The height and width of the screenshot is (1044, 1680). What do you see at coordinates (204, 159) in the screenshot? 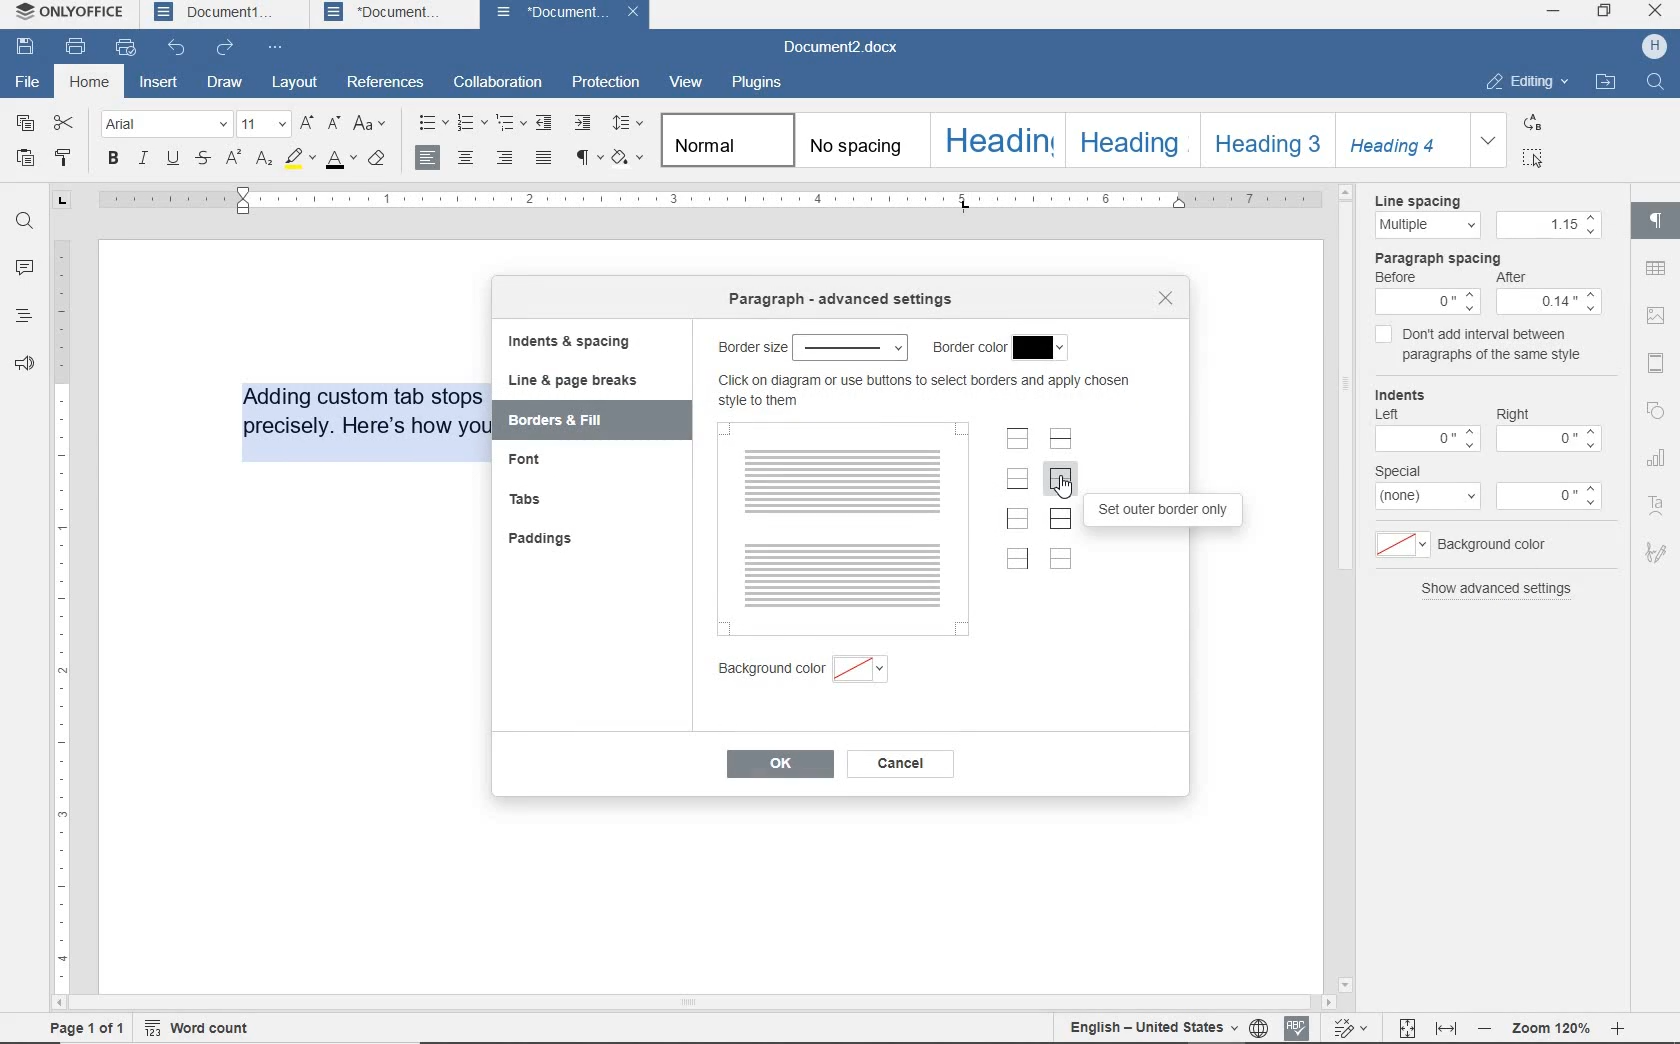
I see `strikethrough` at bounding box center [204, 159].